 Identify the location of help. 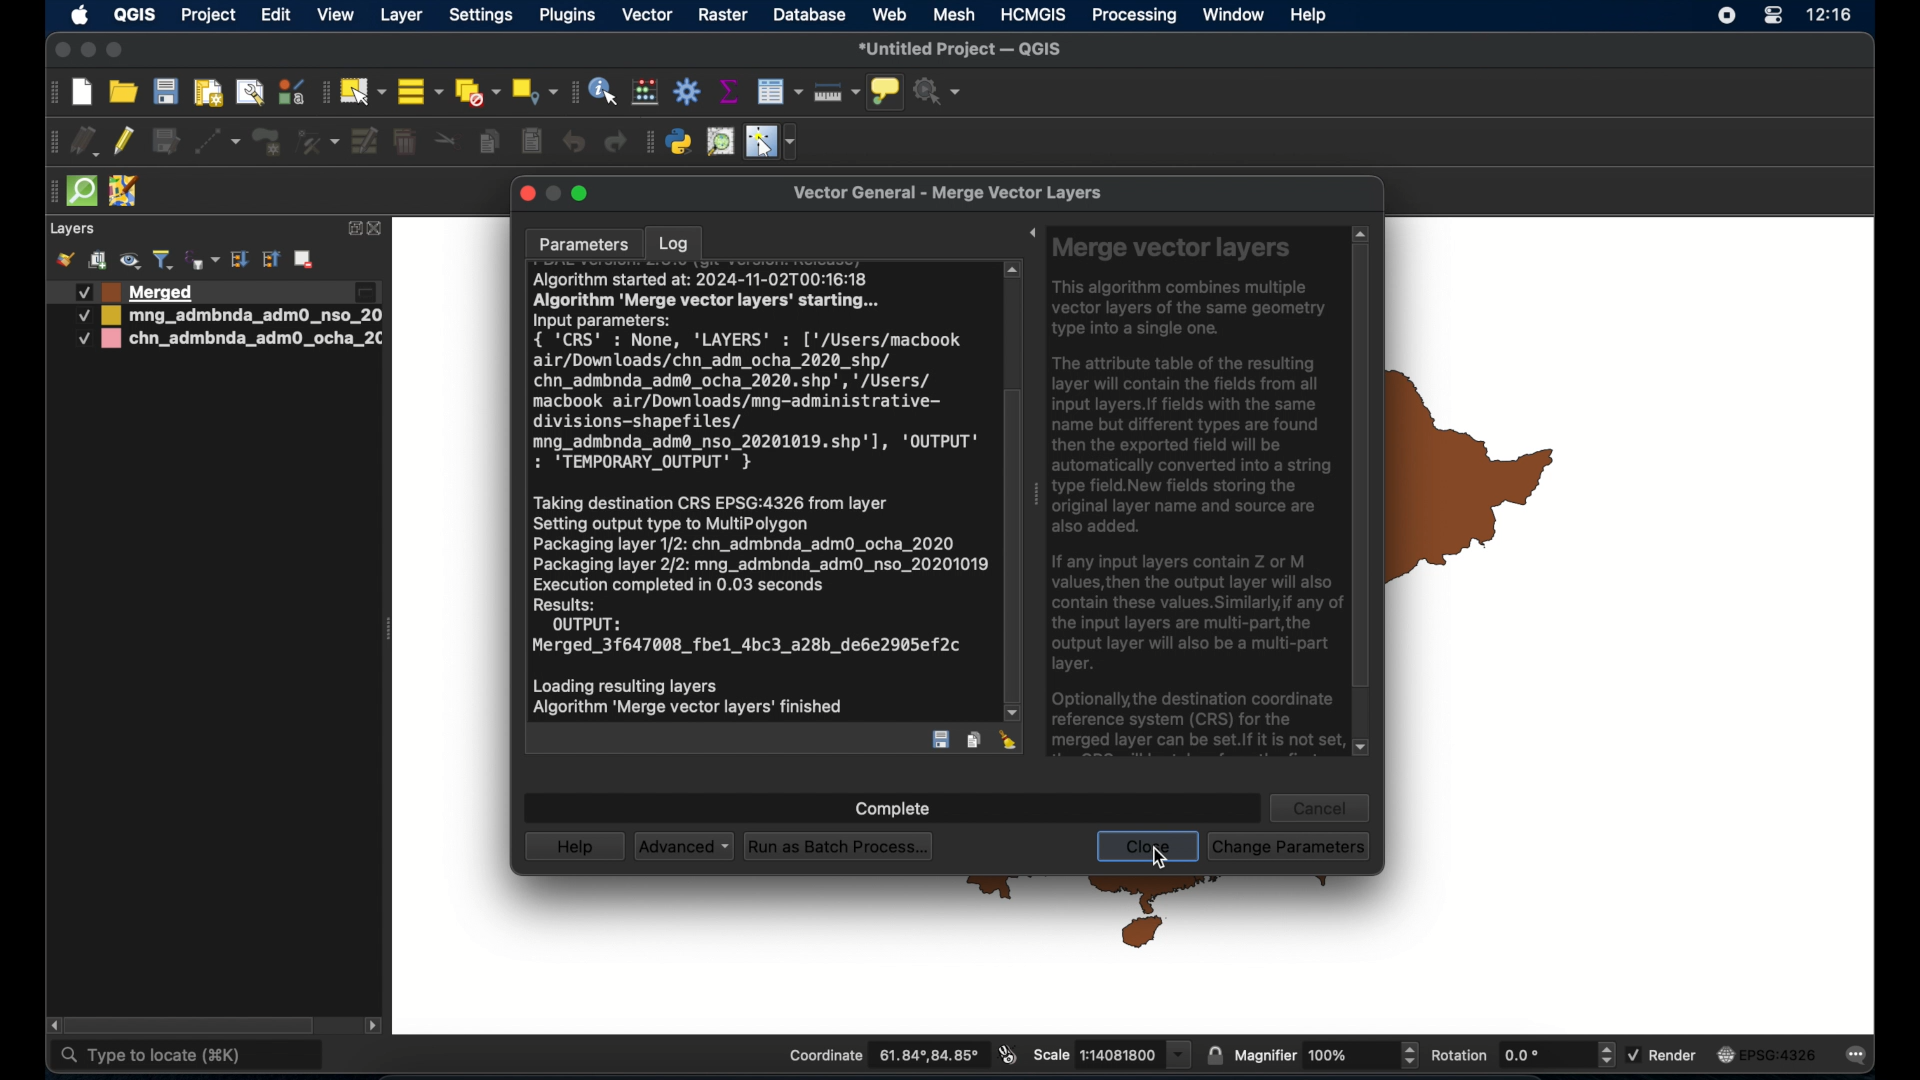
(575, 846).